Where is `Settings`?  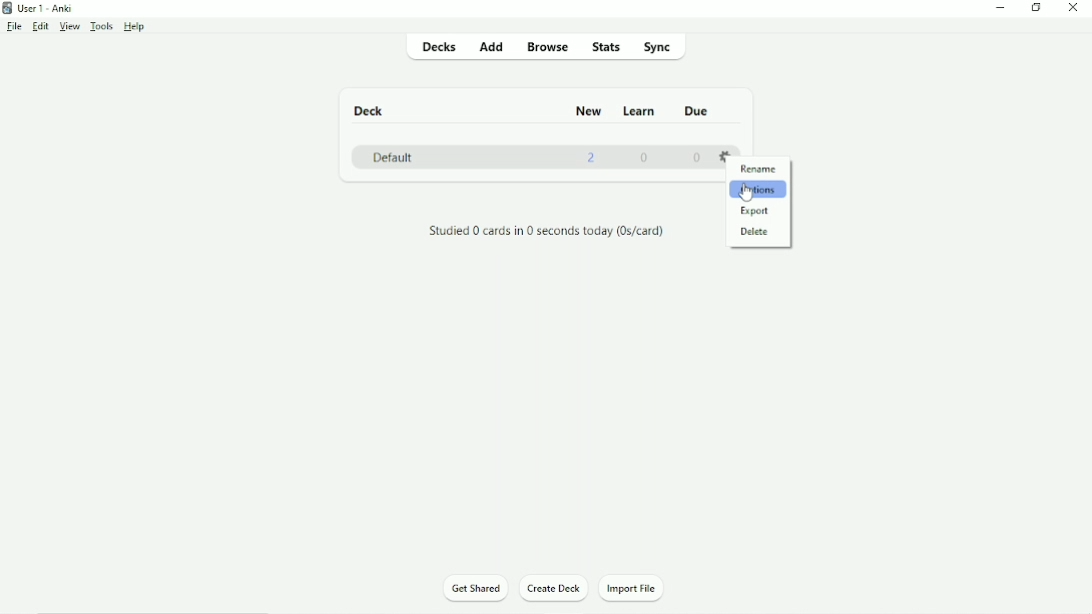
Settings is located at coordinates (724, 154).